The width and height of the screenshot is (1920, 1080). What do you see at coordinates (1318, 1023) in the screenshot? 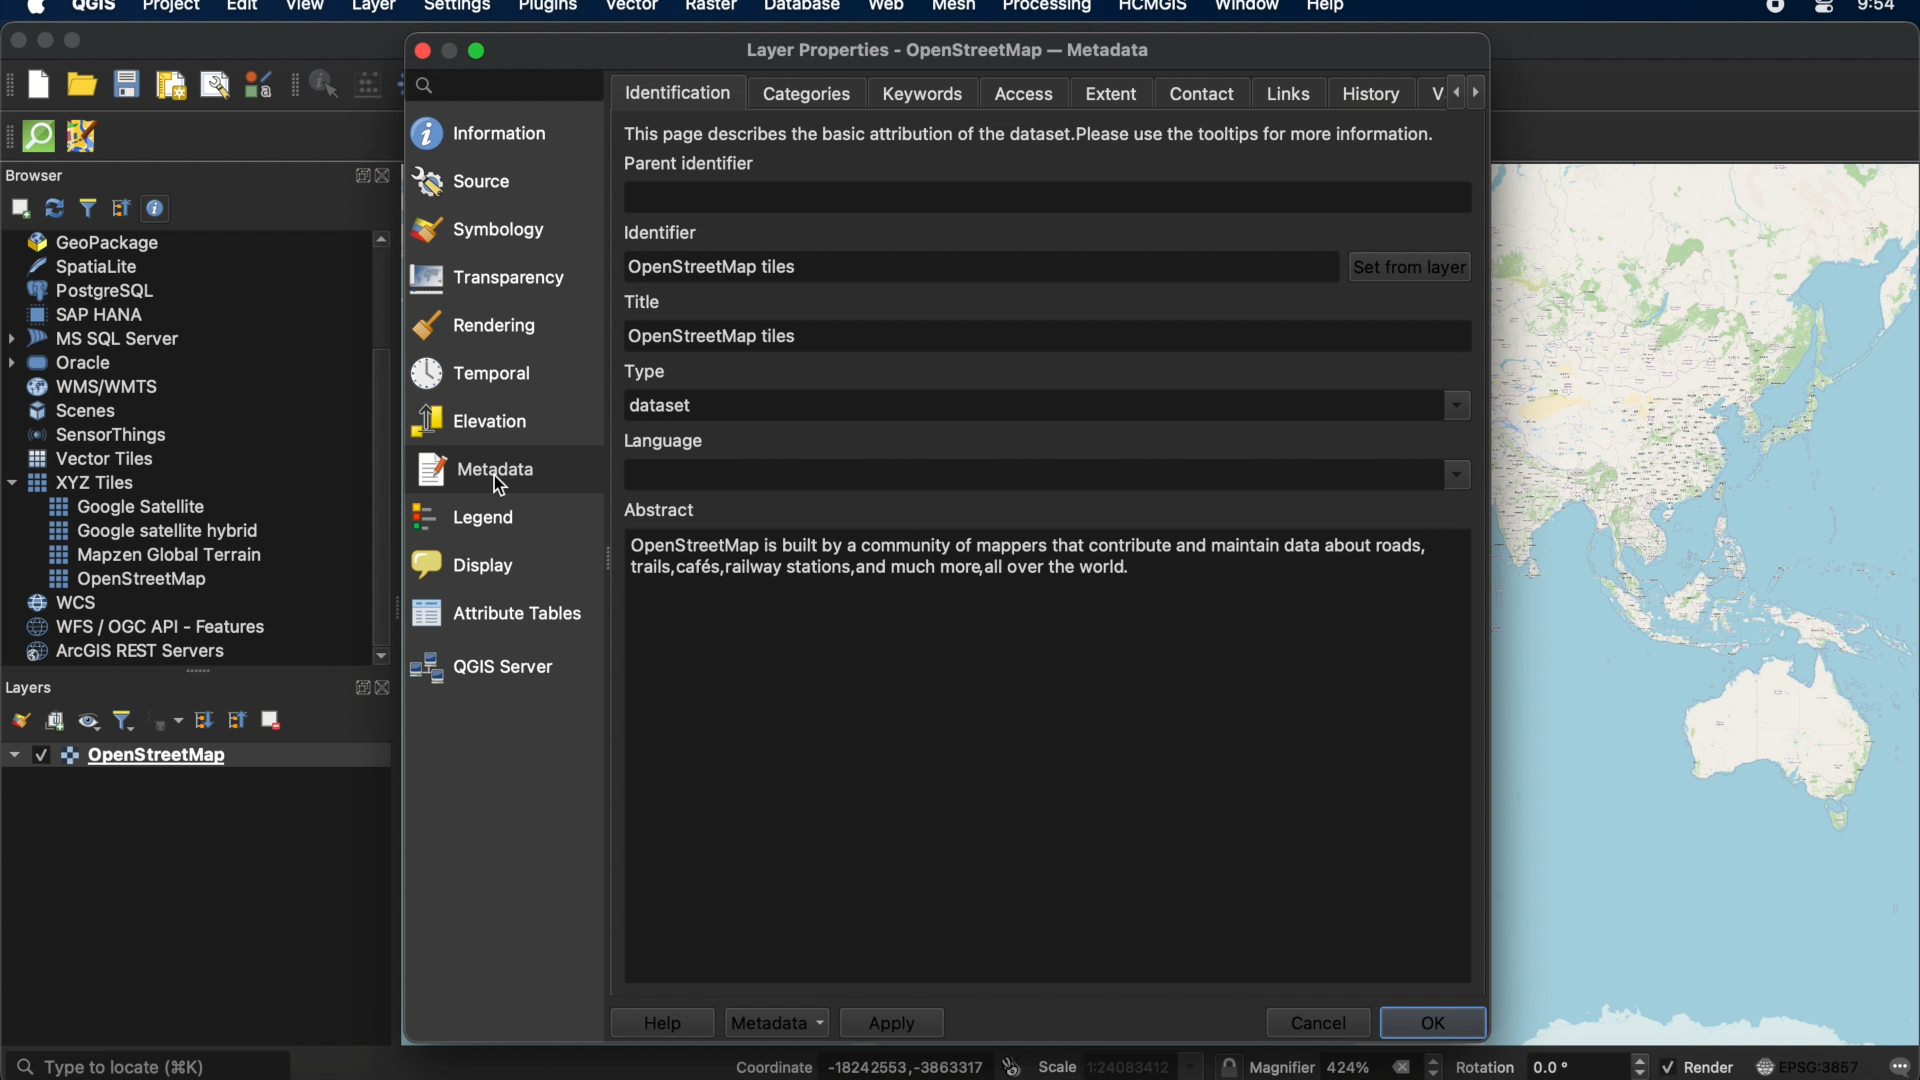
I see `cancel` at bounding box center [1318, 1023].